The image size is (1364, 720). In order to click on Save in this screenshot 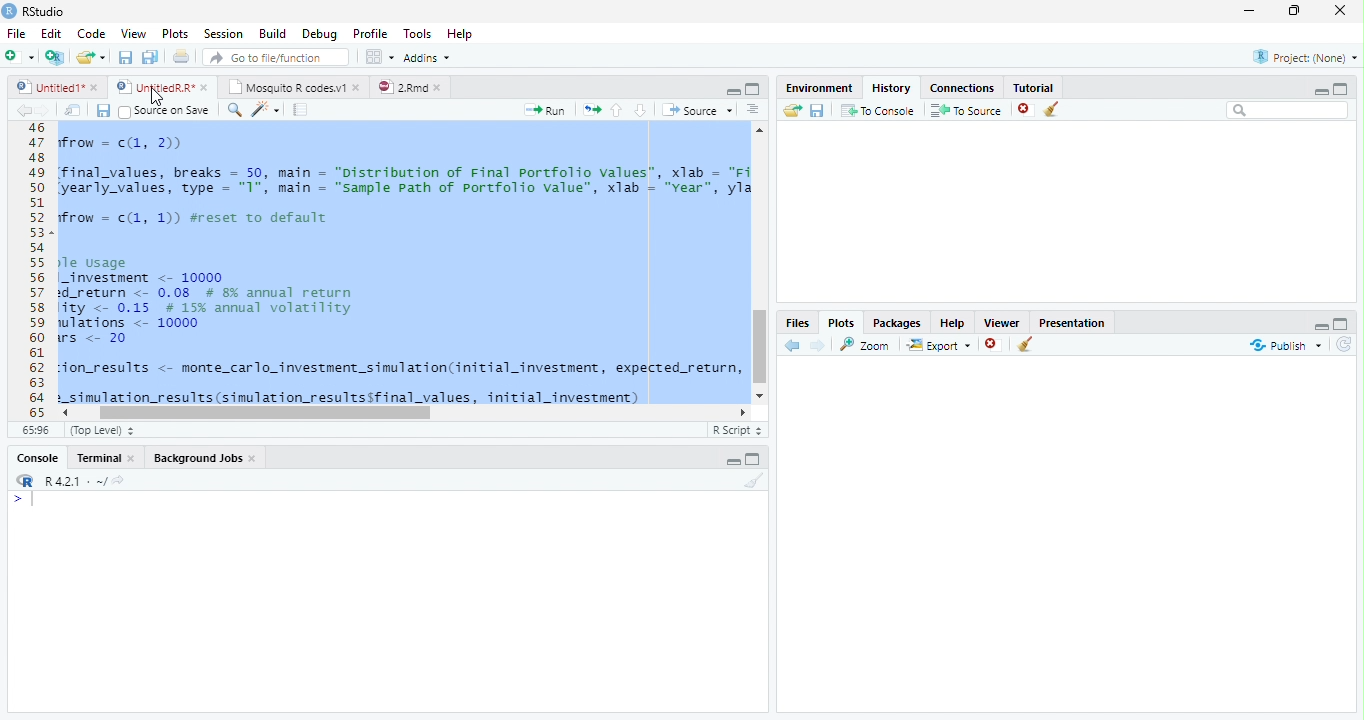, I will do `click(817, 110)`.